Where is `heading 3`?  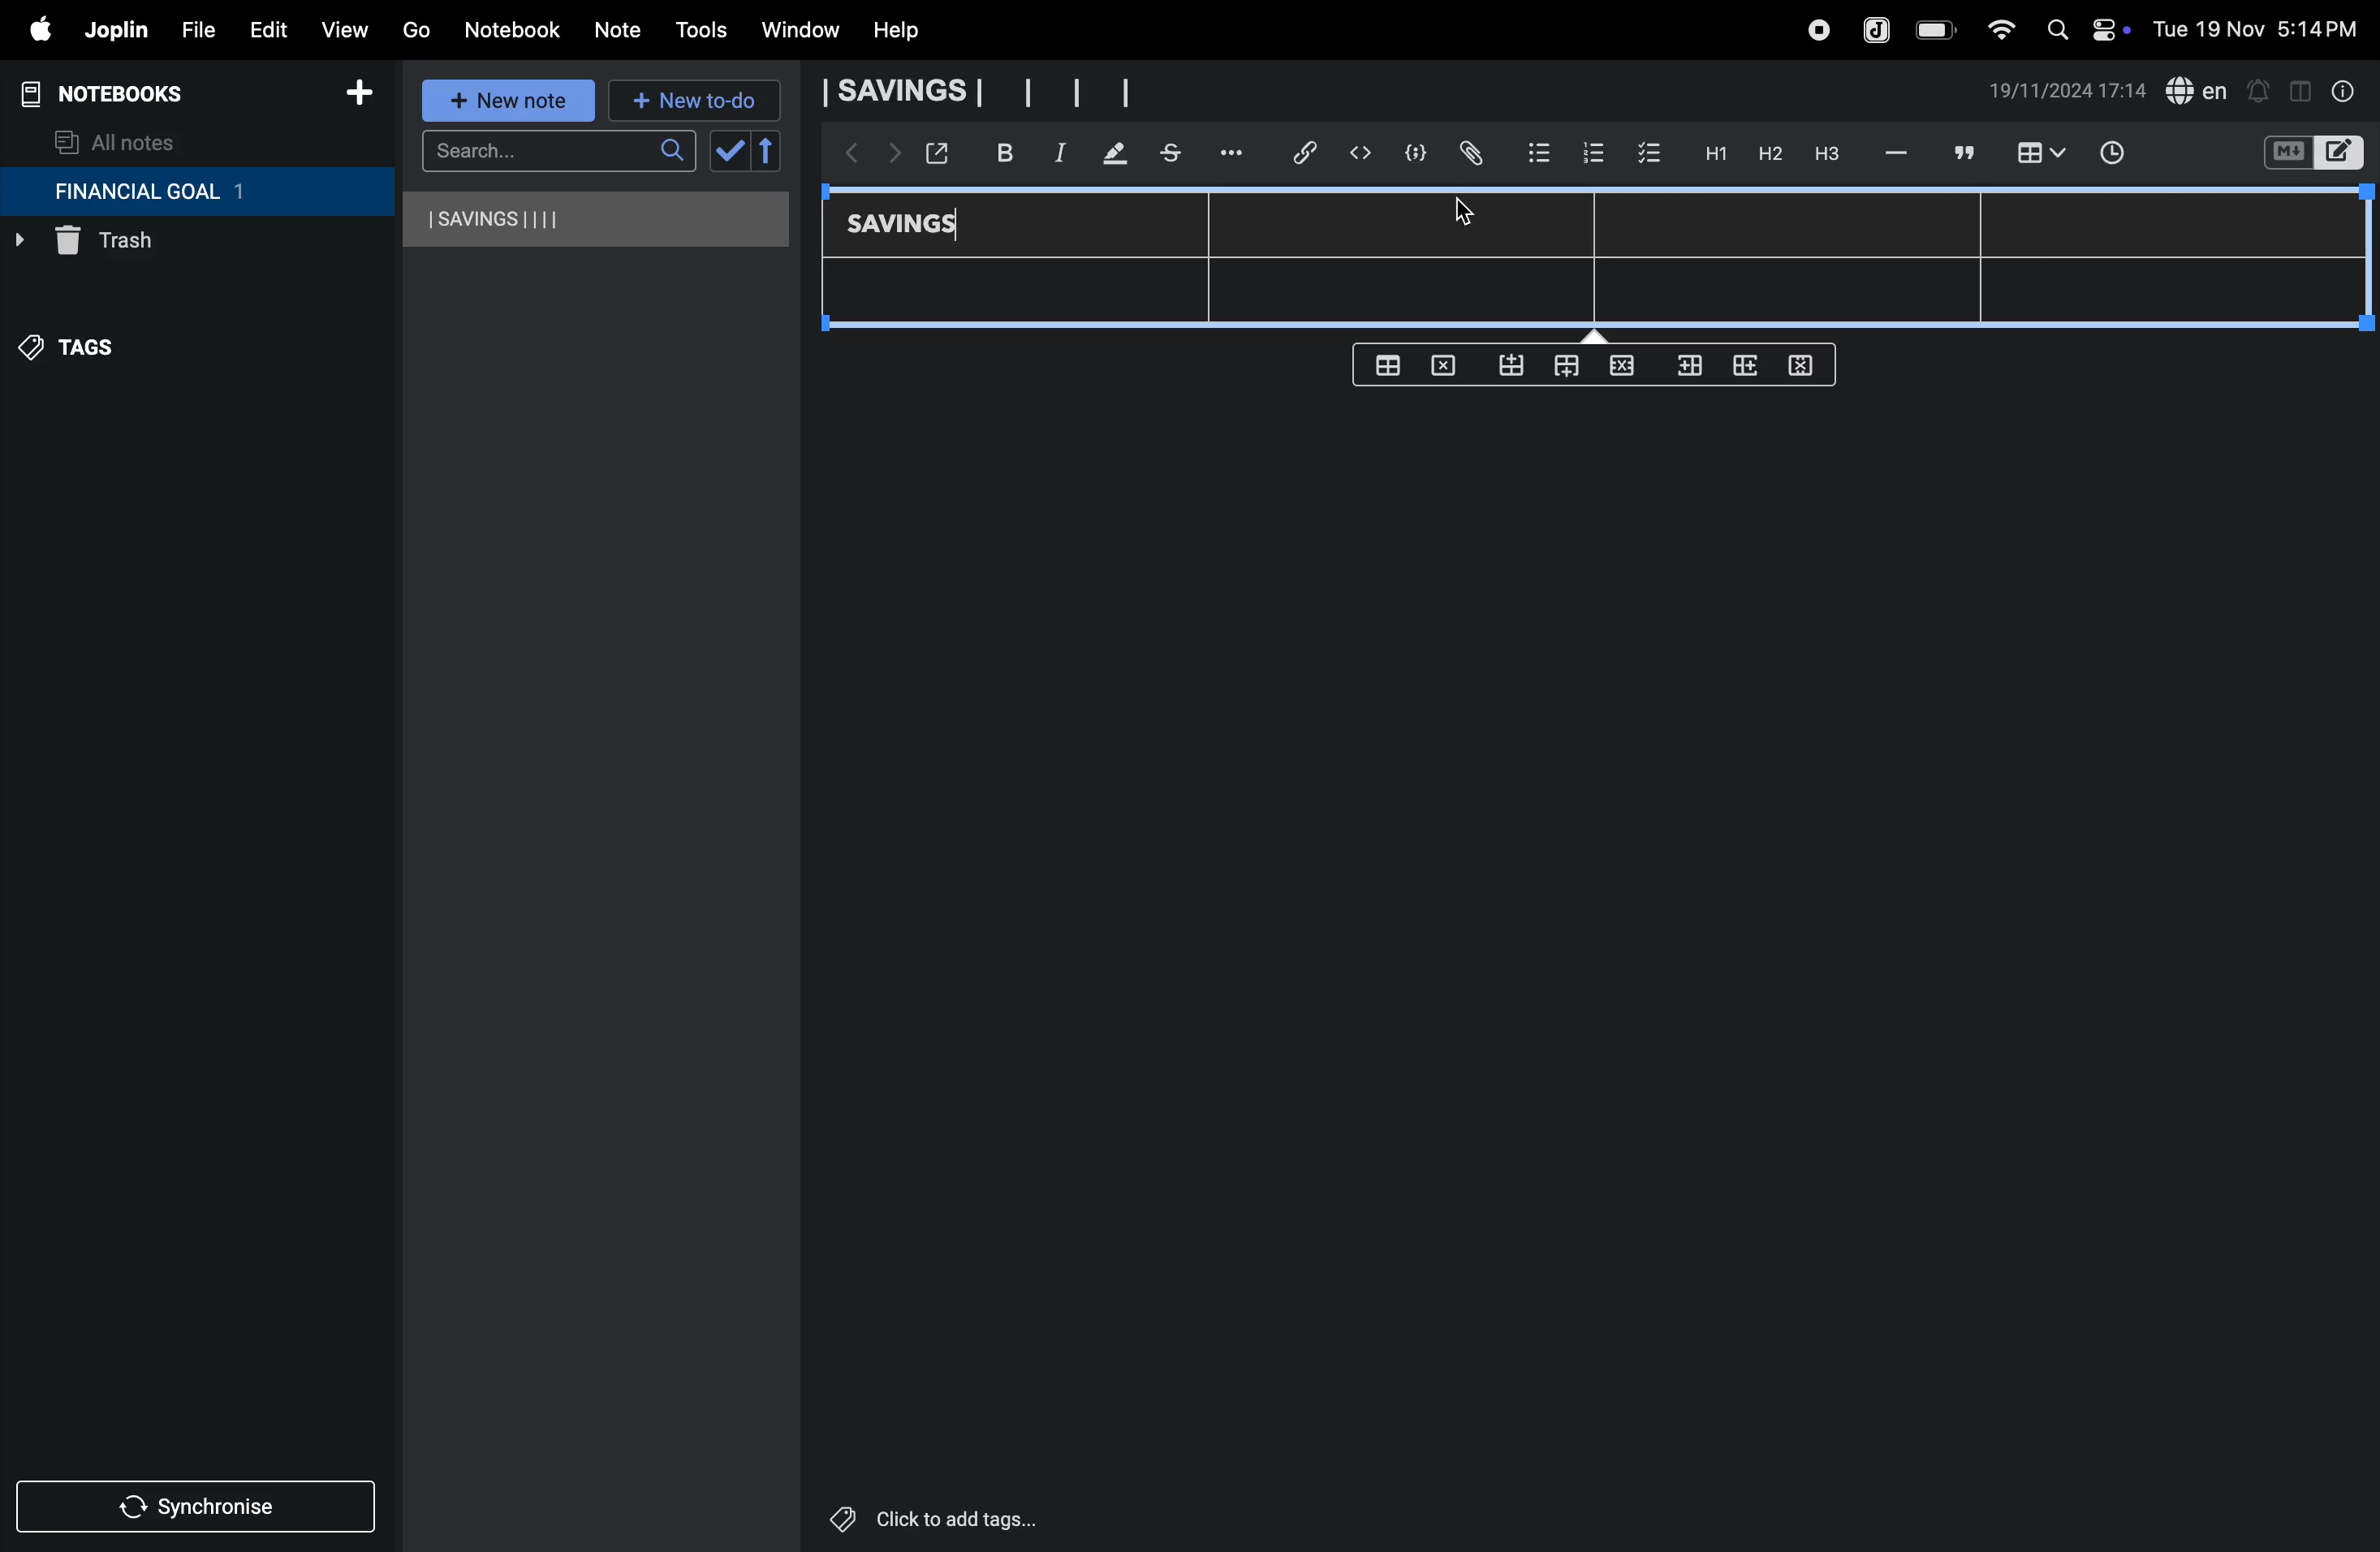 heading 3 is located at coordinates (1827, 154).